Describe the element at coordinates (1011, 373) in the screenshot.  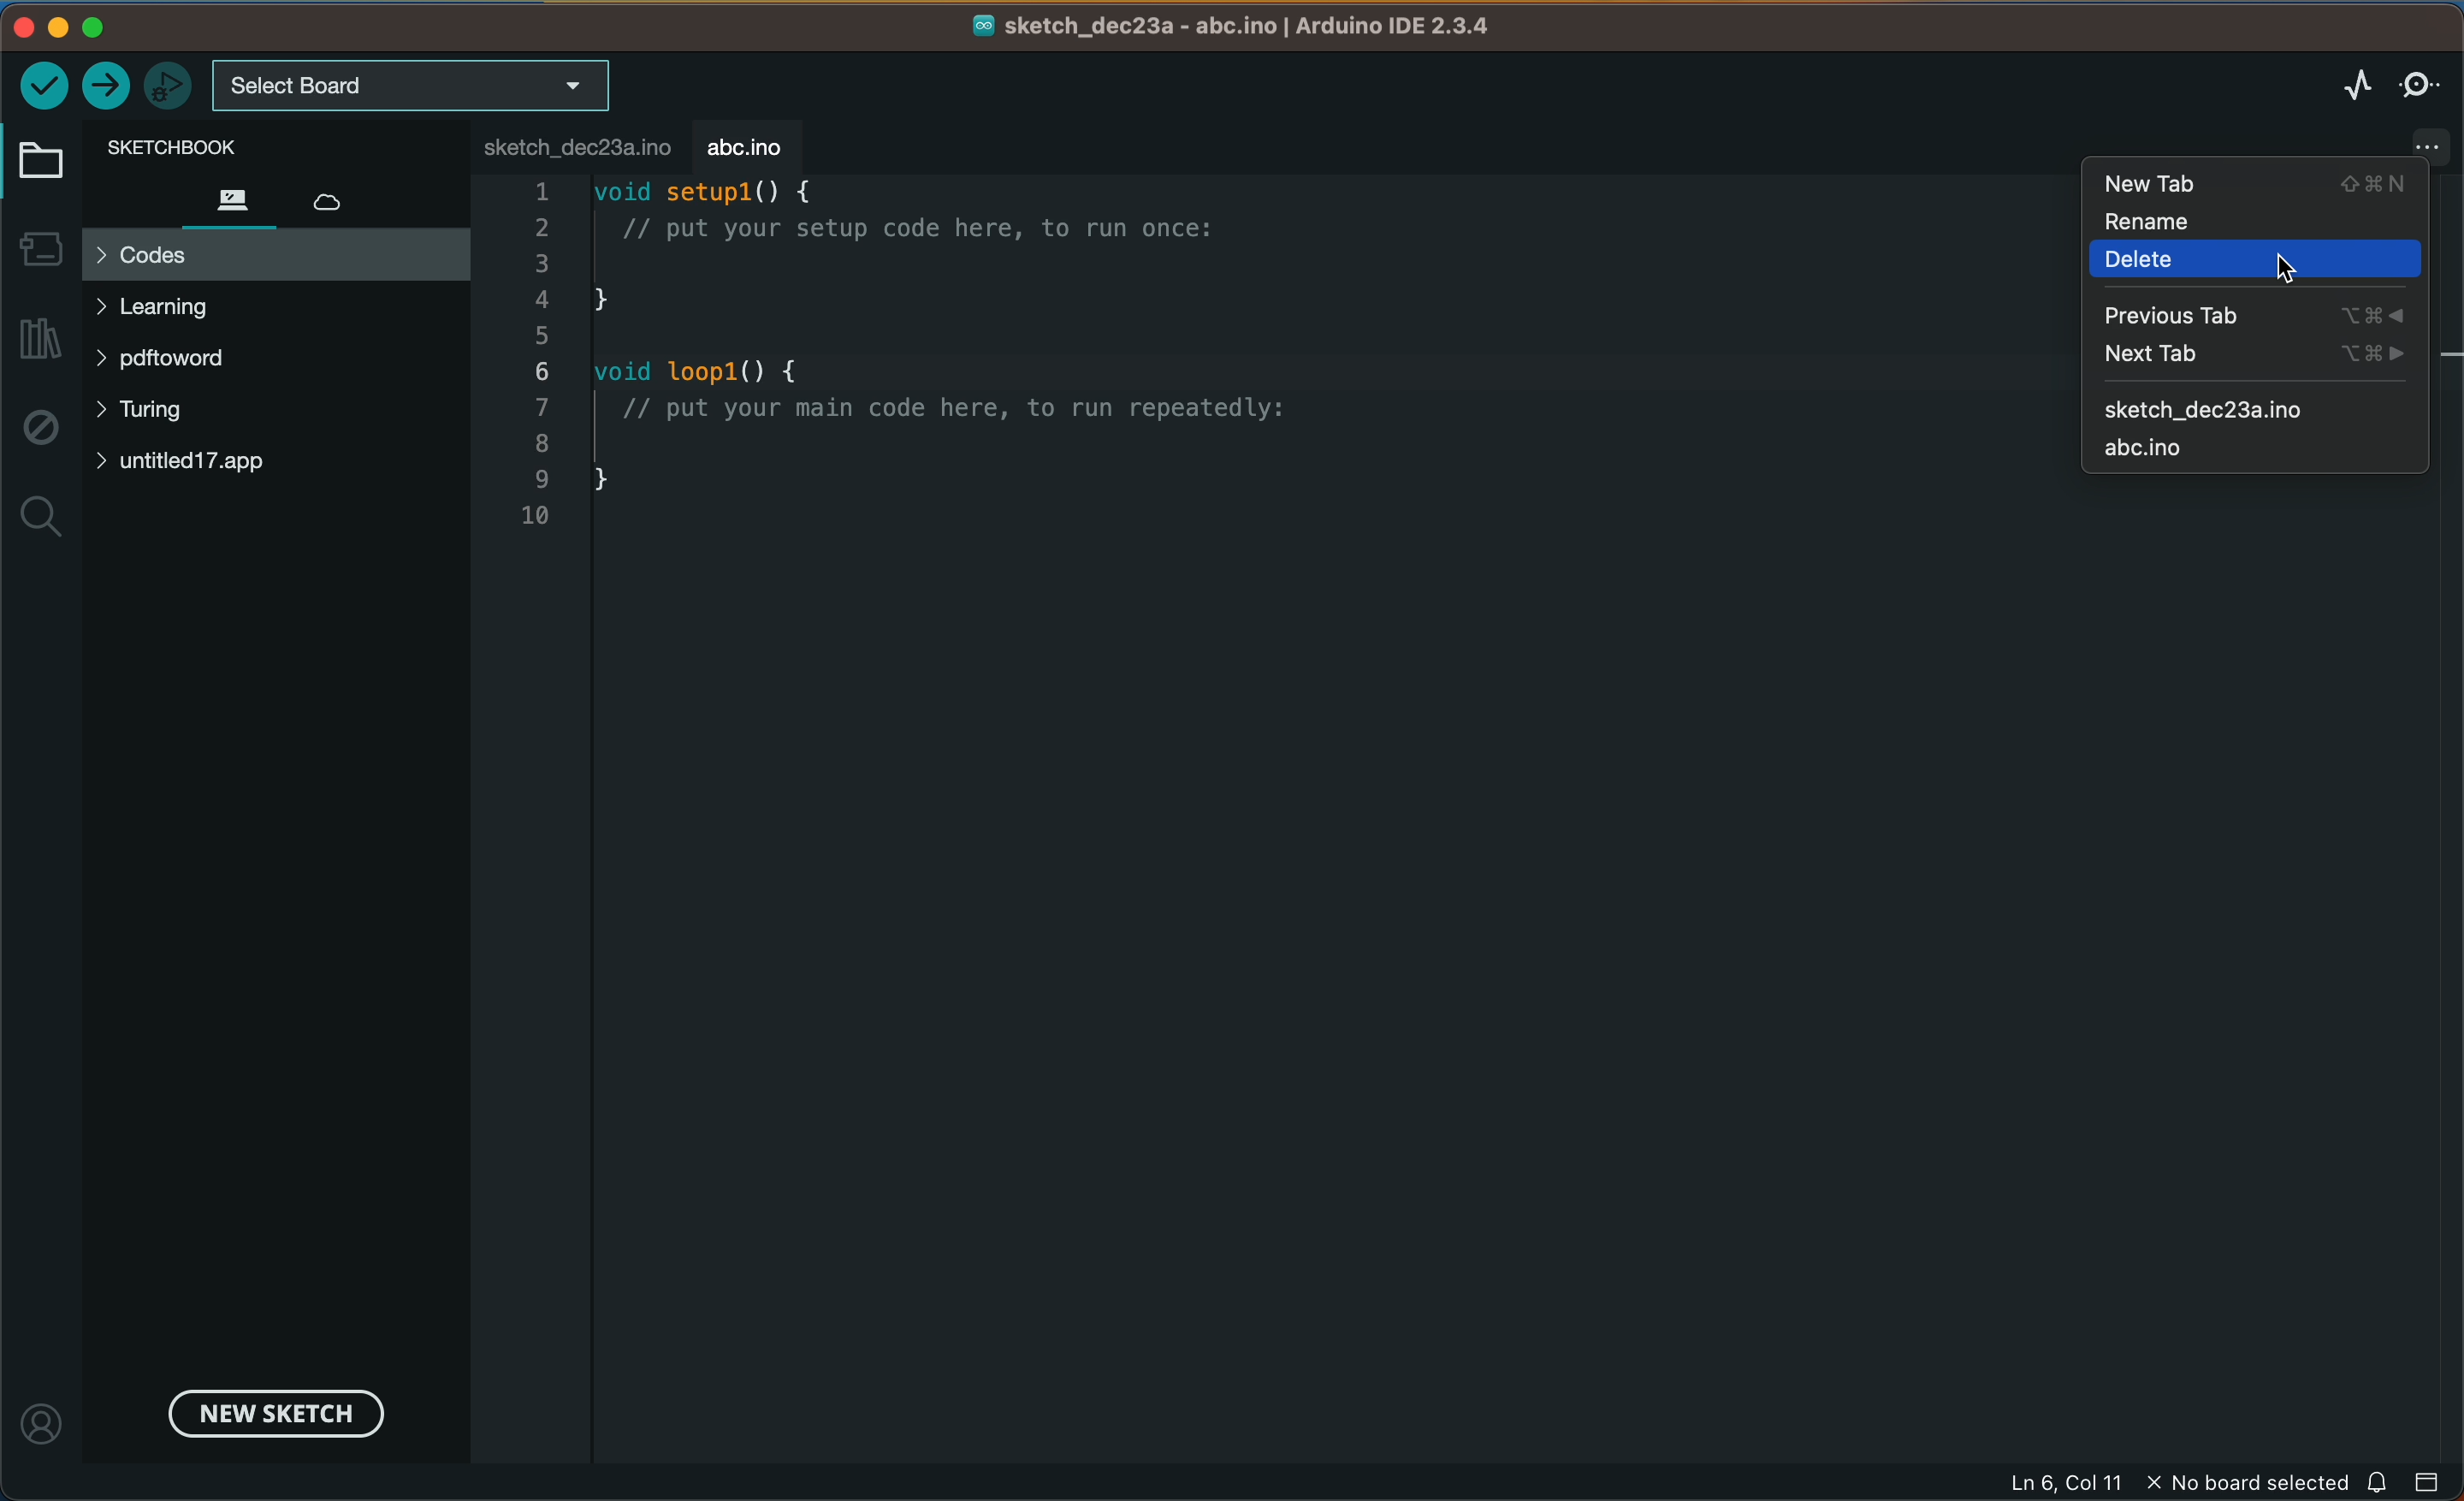
I see `code` at that location.